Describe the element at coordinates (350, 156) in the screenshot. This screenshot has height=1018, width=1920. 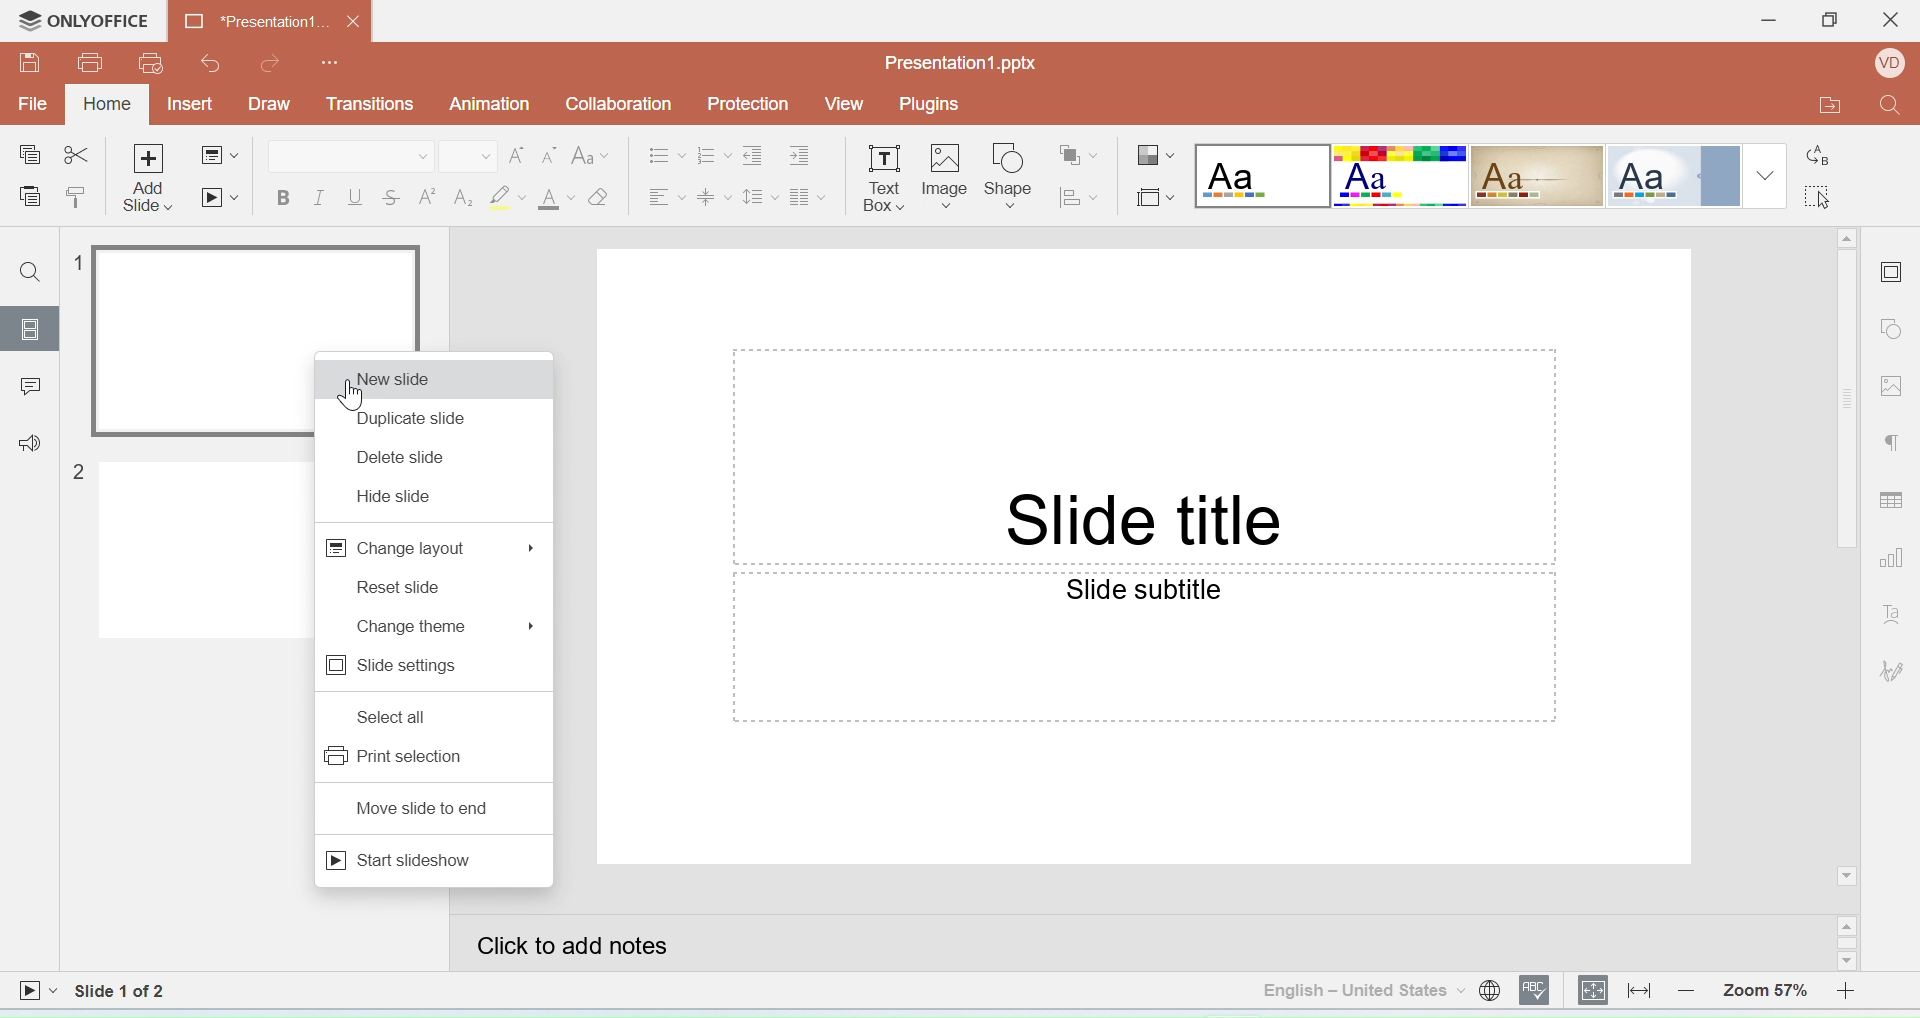
I see `Font` at that location.